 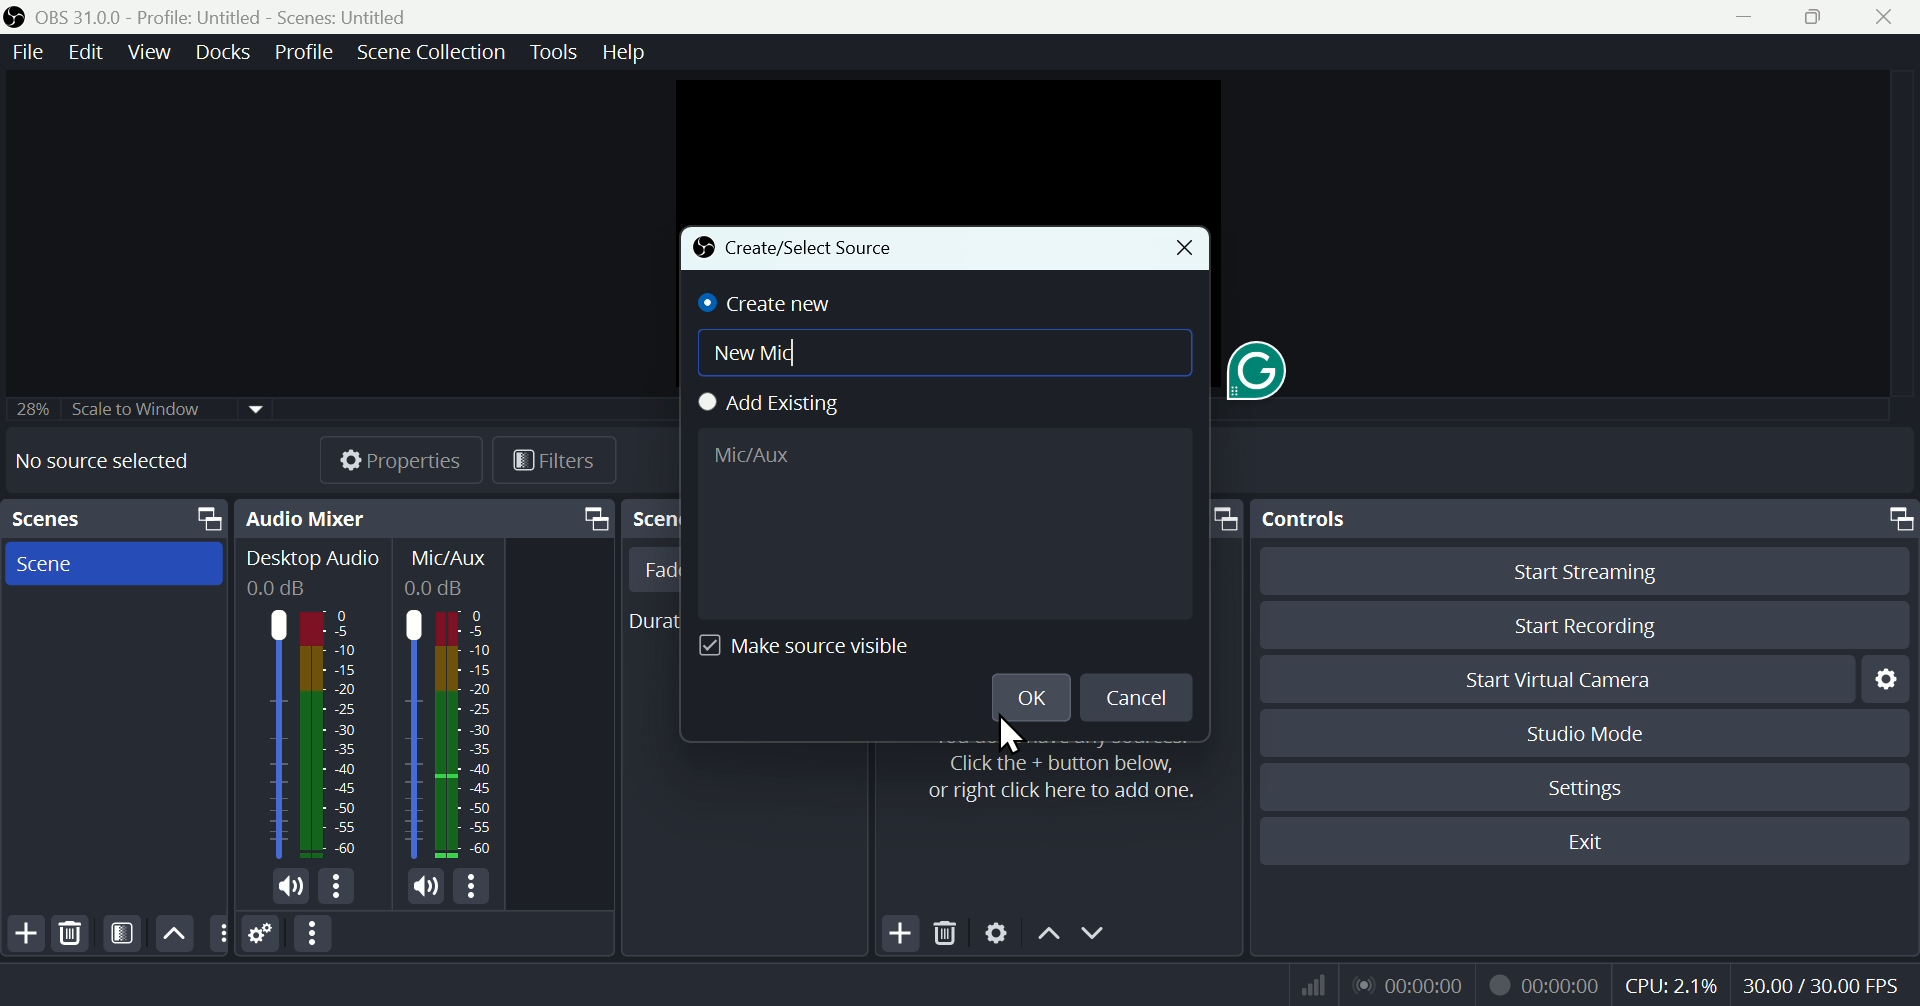 What do you see at coordinates (292, 890) in the screenshot?
I see `(un)mute` at bounding box center [292, 890].